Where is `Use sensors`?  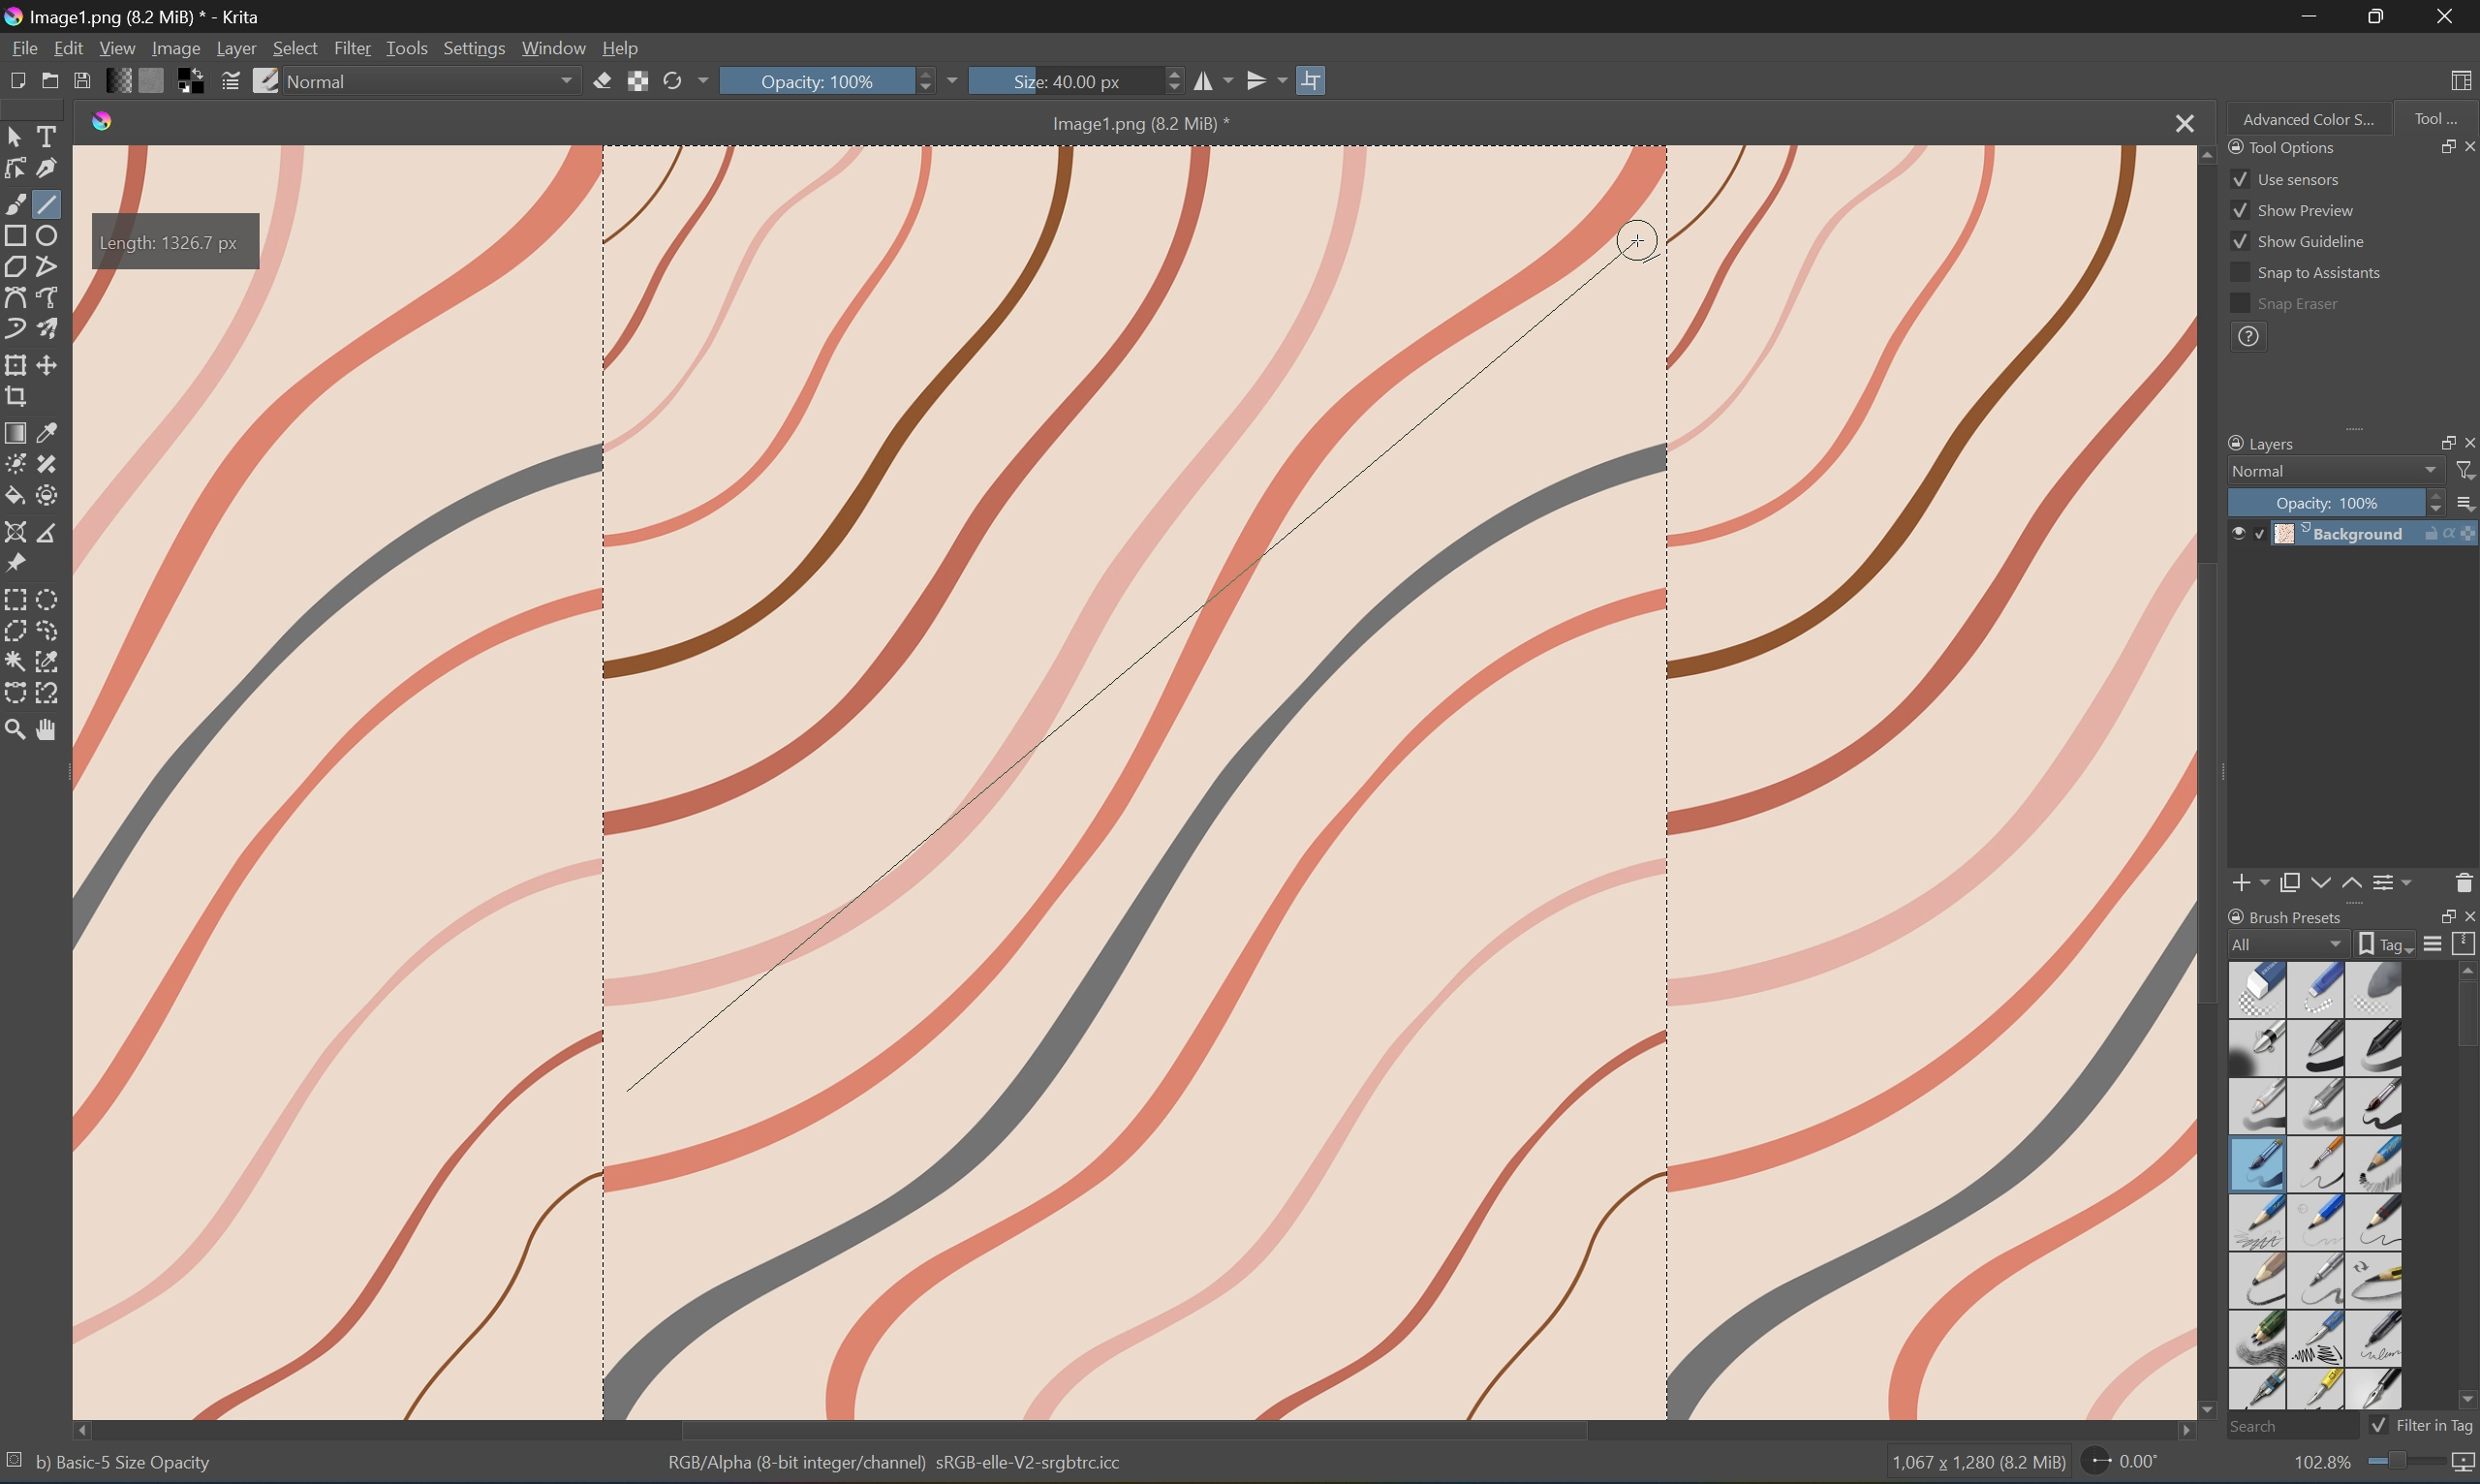
Use sensors is located at coordinates (2285, 178).